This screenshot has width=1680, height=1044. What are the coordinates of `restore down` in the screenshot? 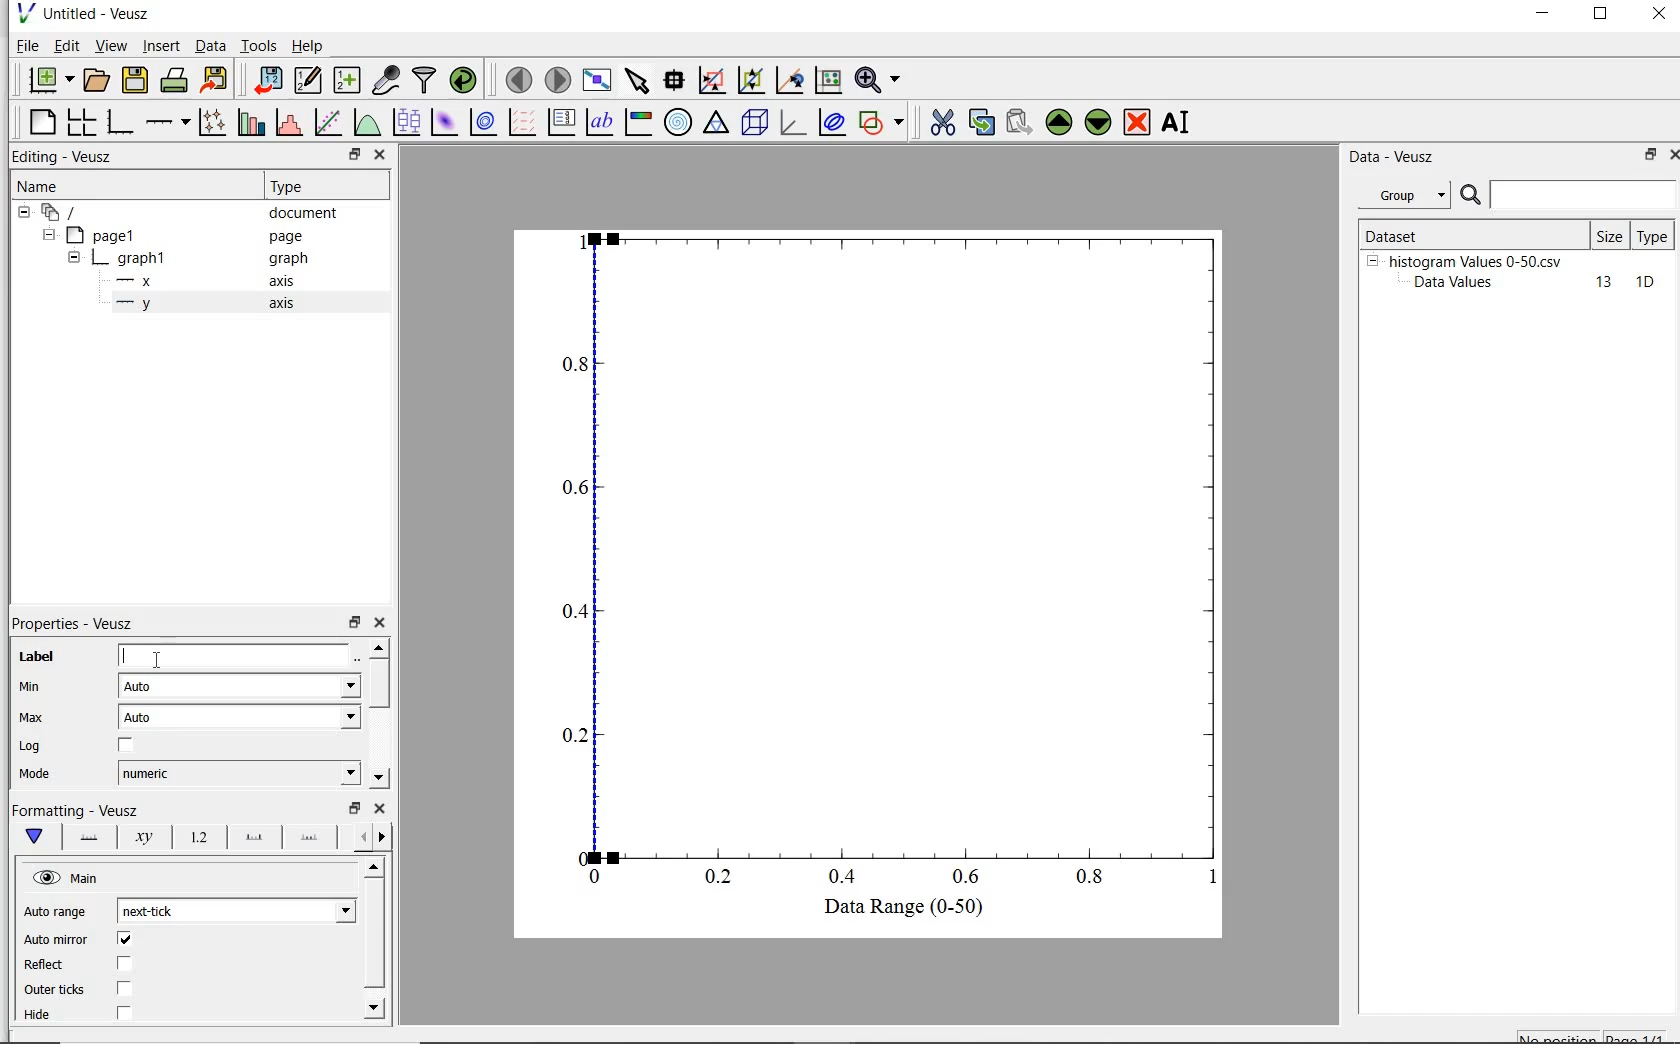 It's located at (355, 623).